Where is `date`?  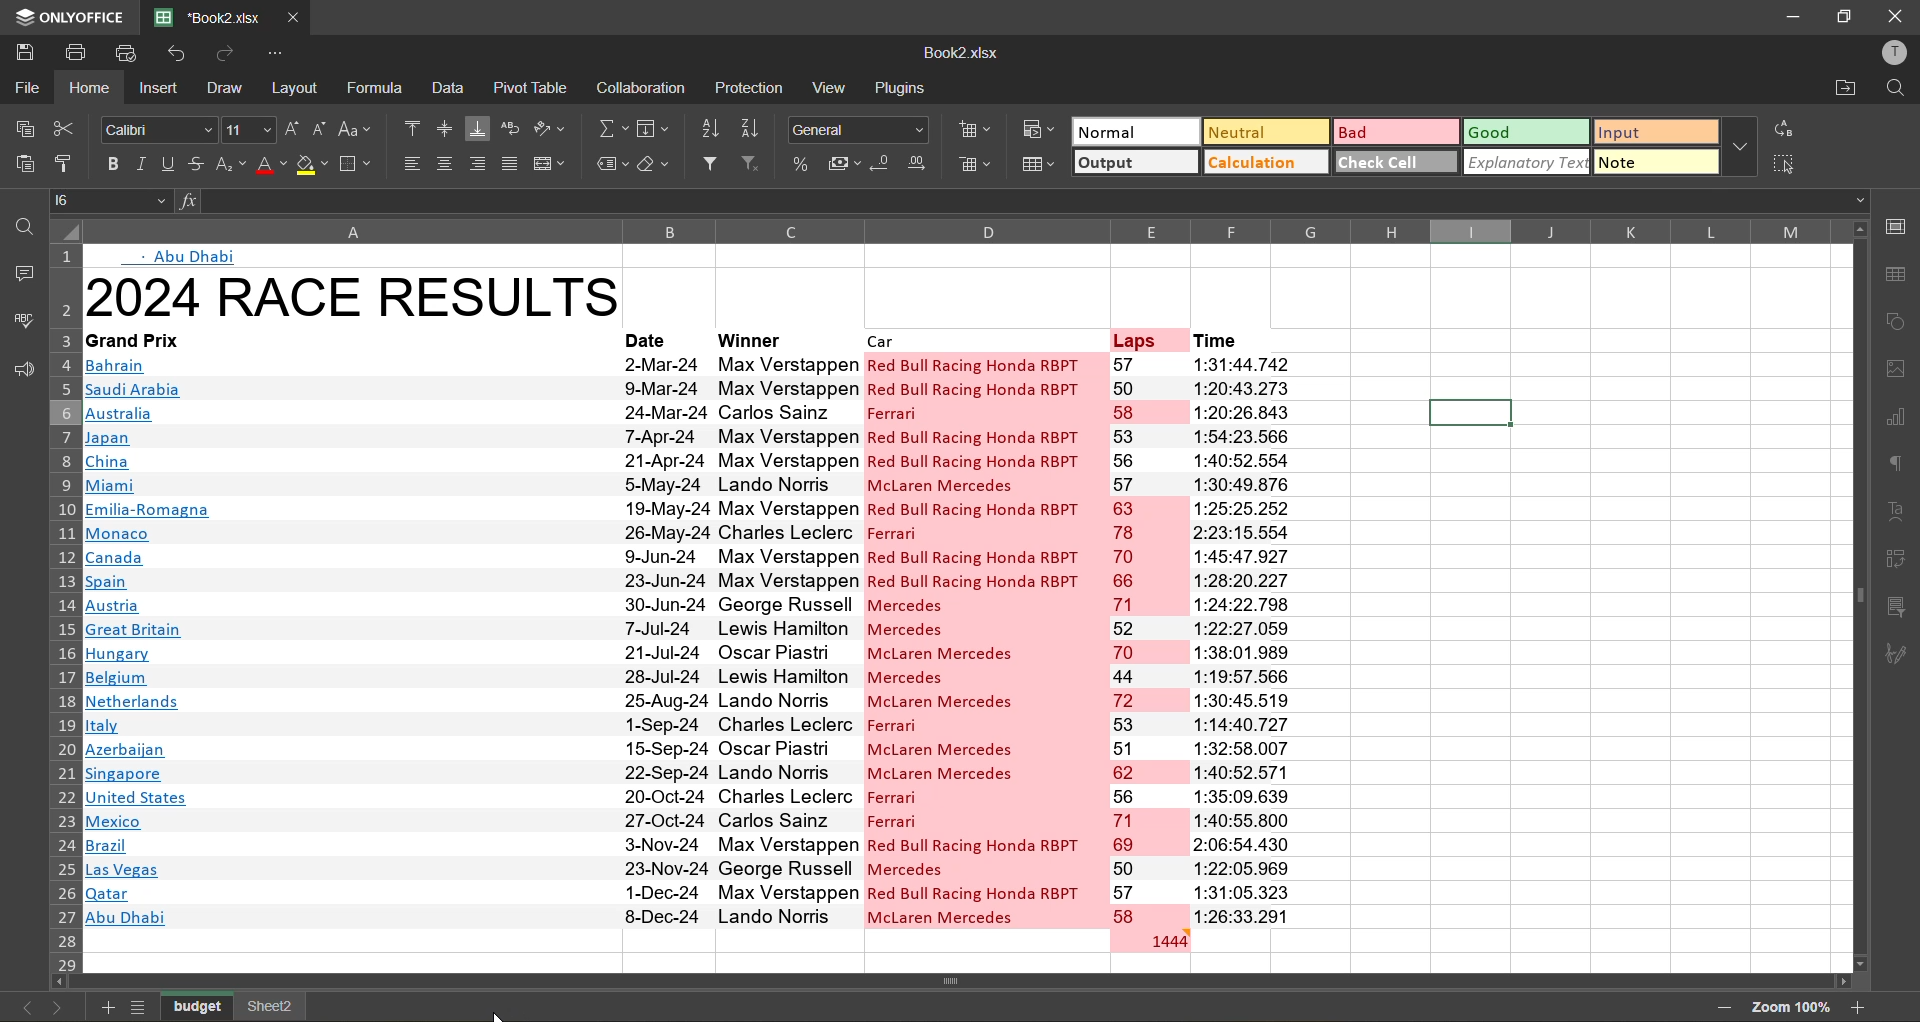
date is located at coordinates (660, 337).